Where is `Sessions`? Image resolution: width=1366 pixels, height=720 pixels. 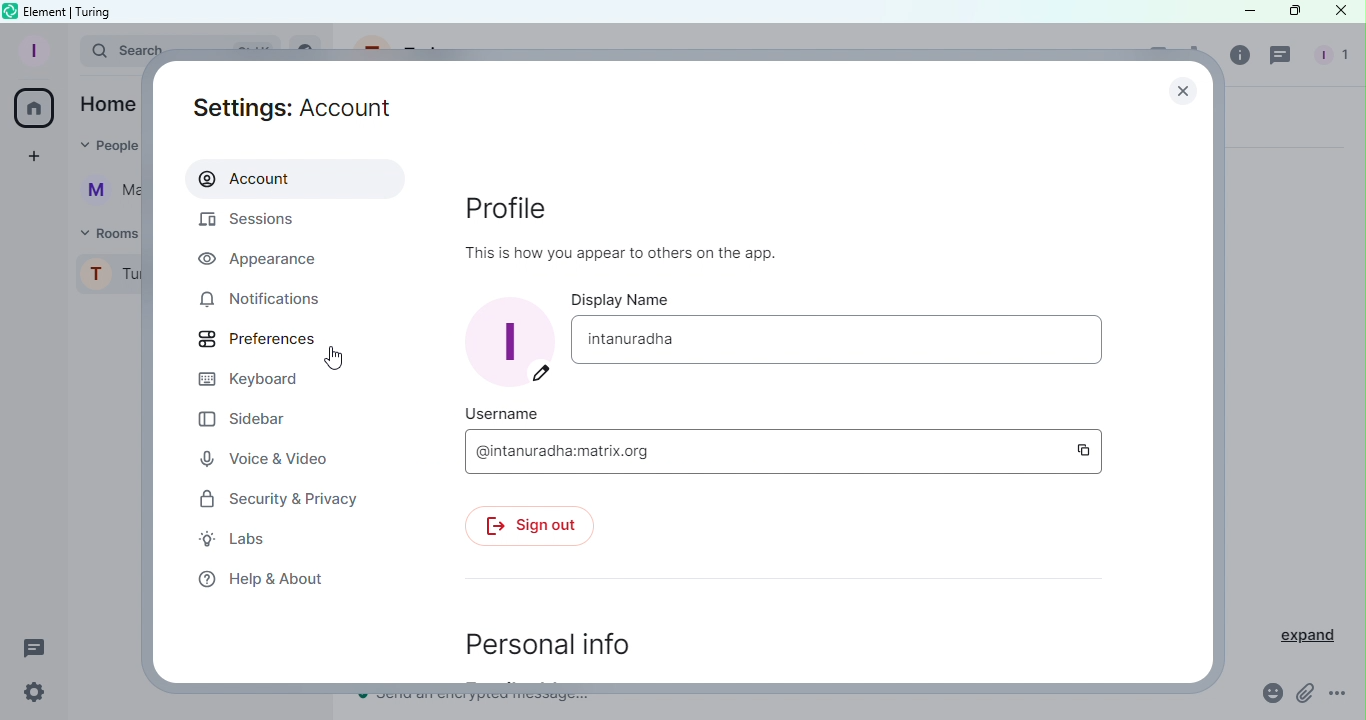 Sessions is located at coordinates (257, 222).